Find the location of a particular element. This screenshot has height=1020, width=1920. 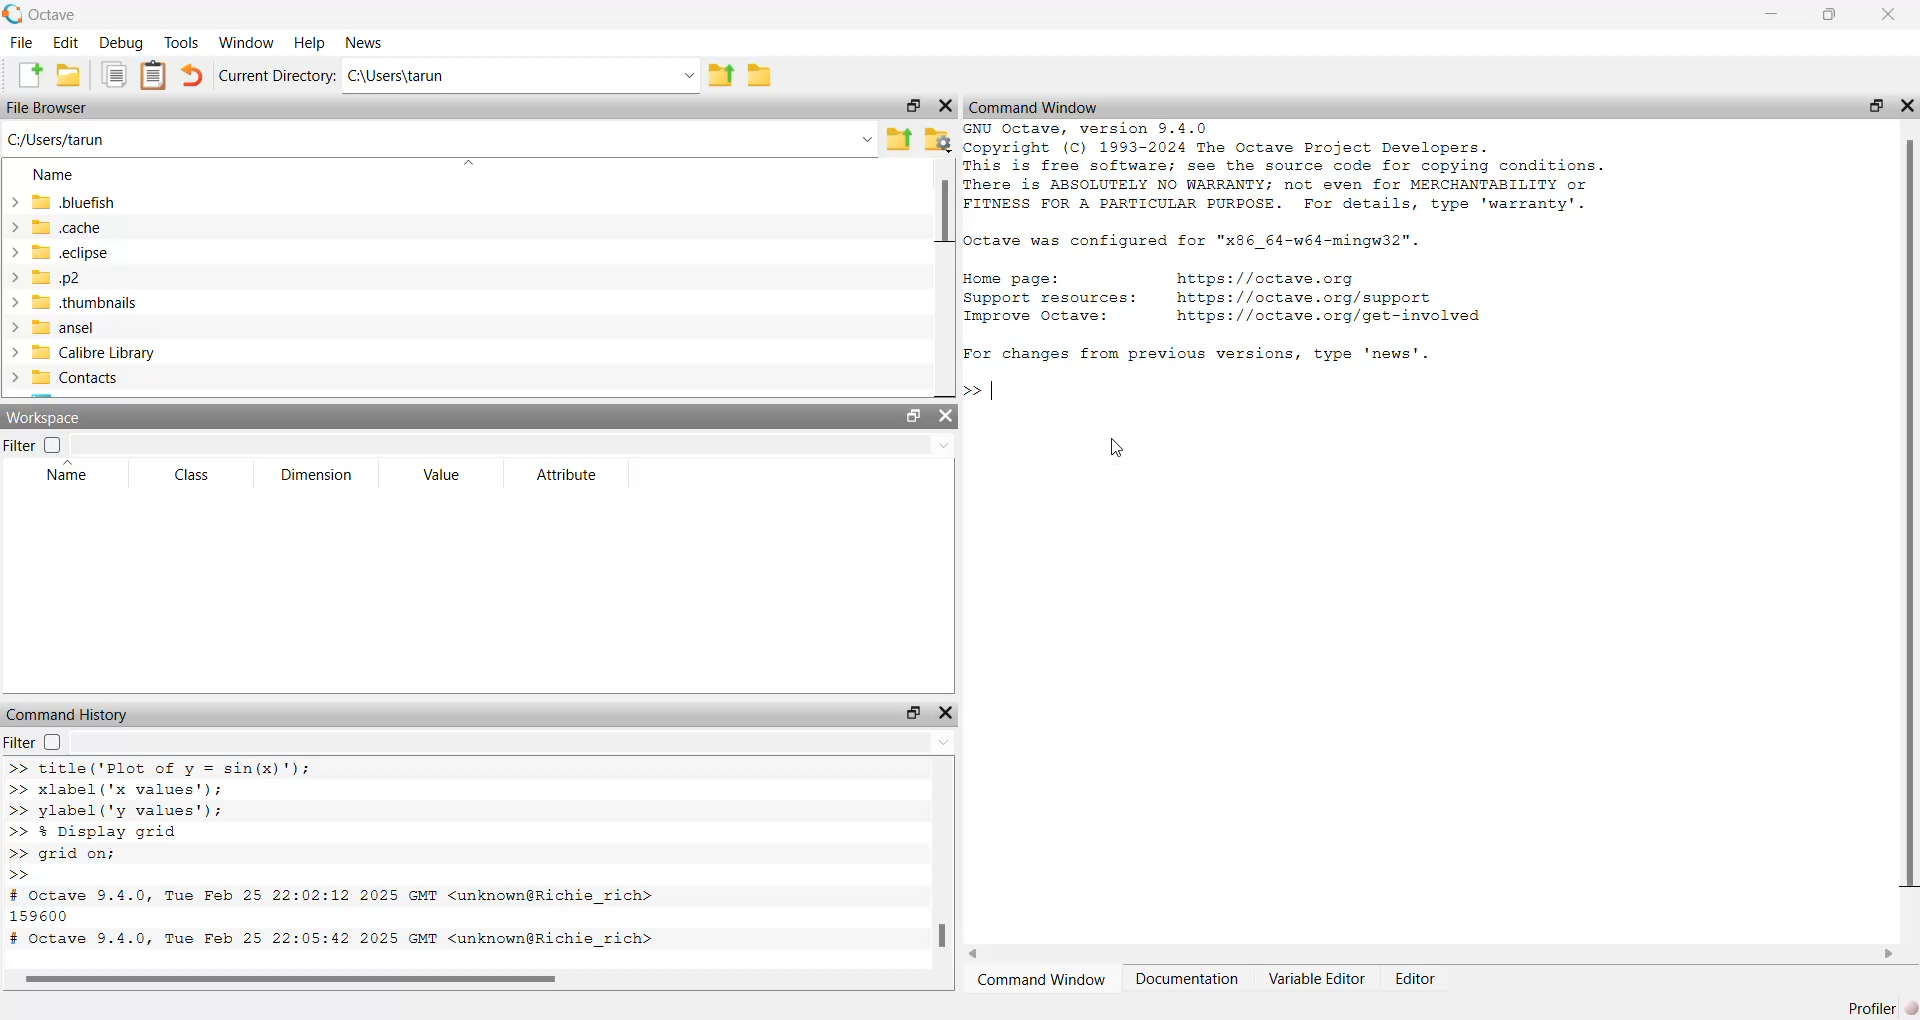

Create new is located at coordinates (32, 75).